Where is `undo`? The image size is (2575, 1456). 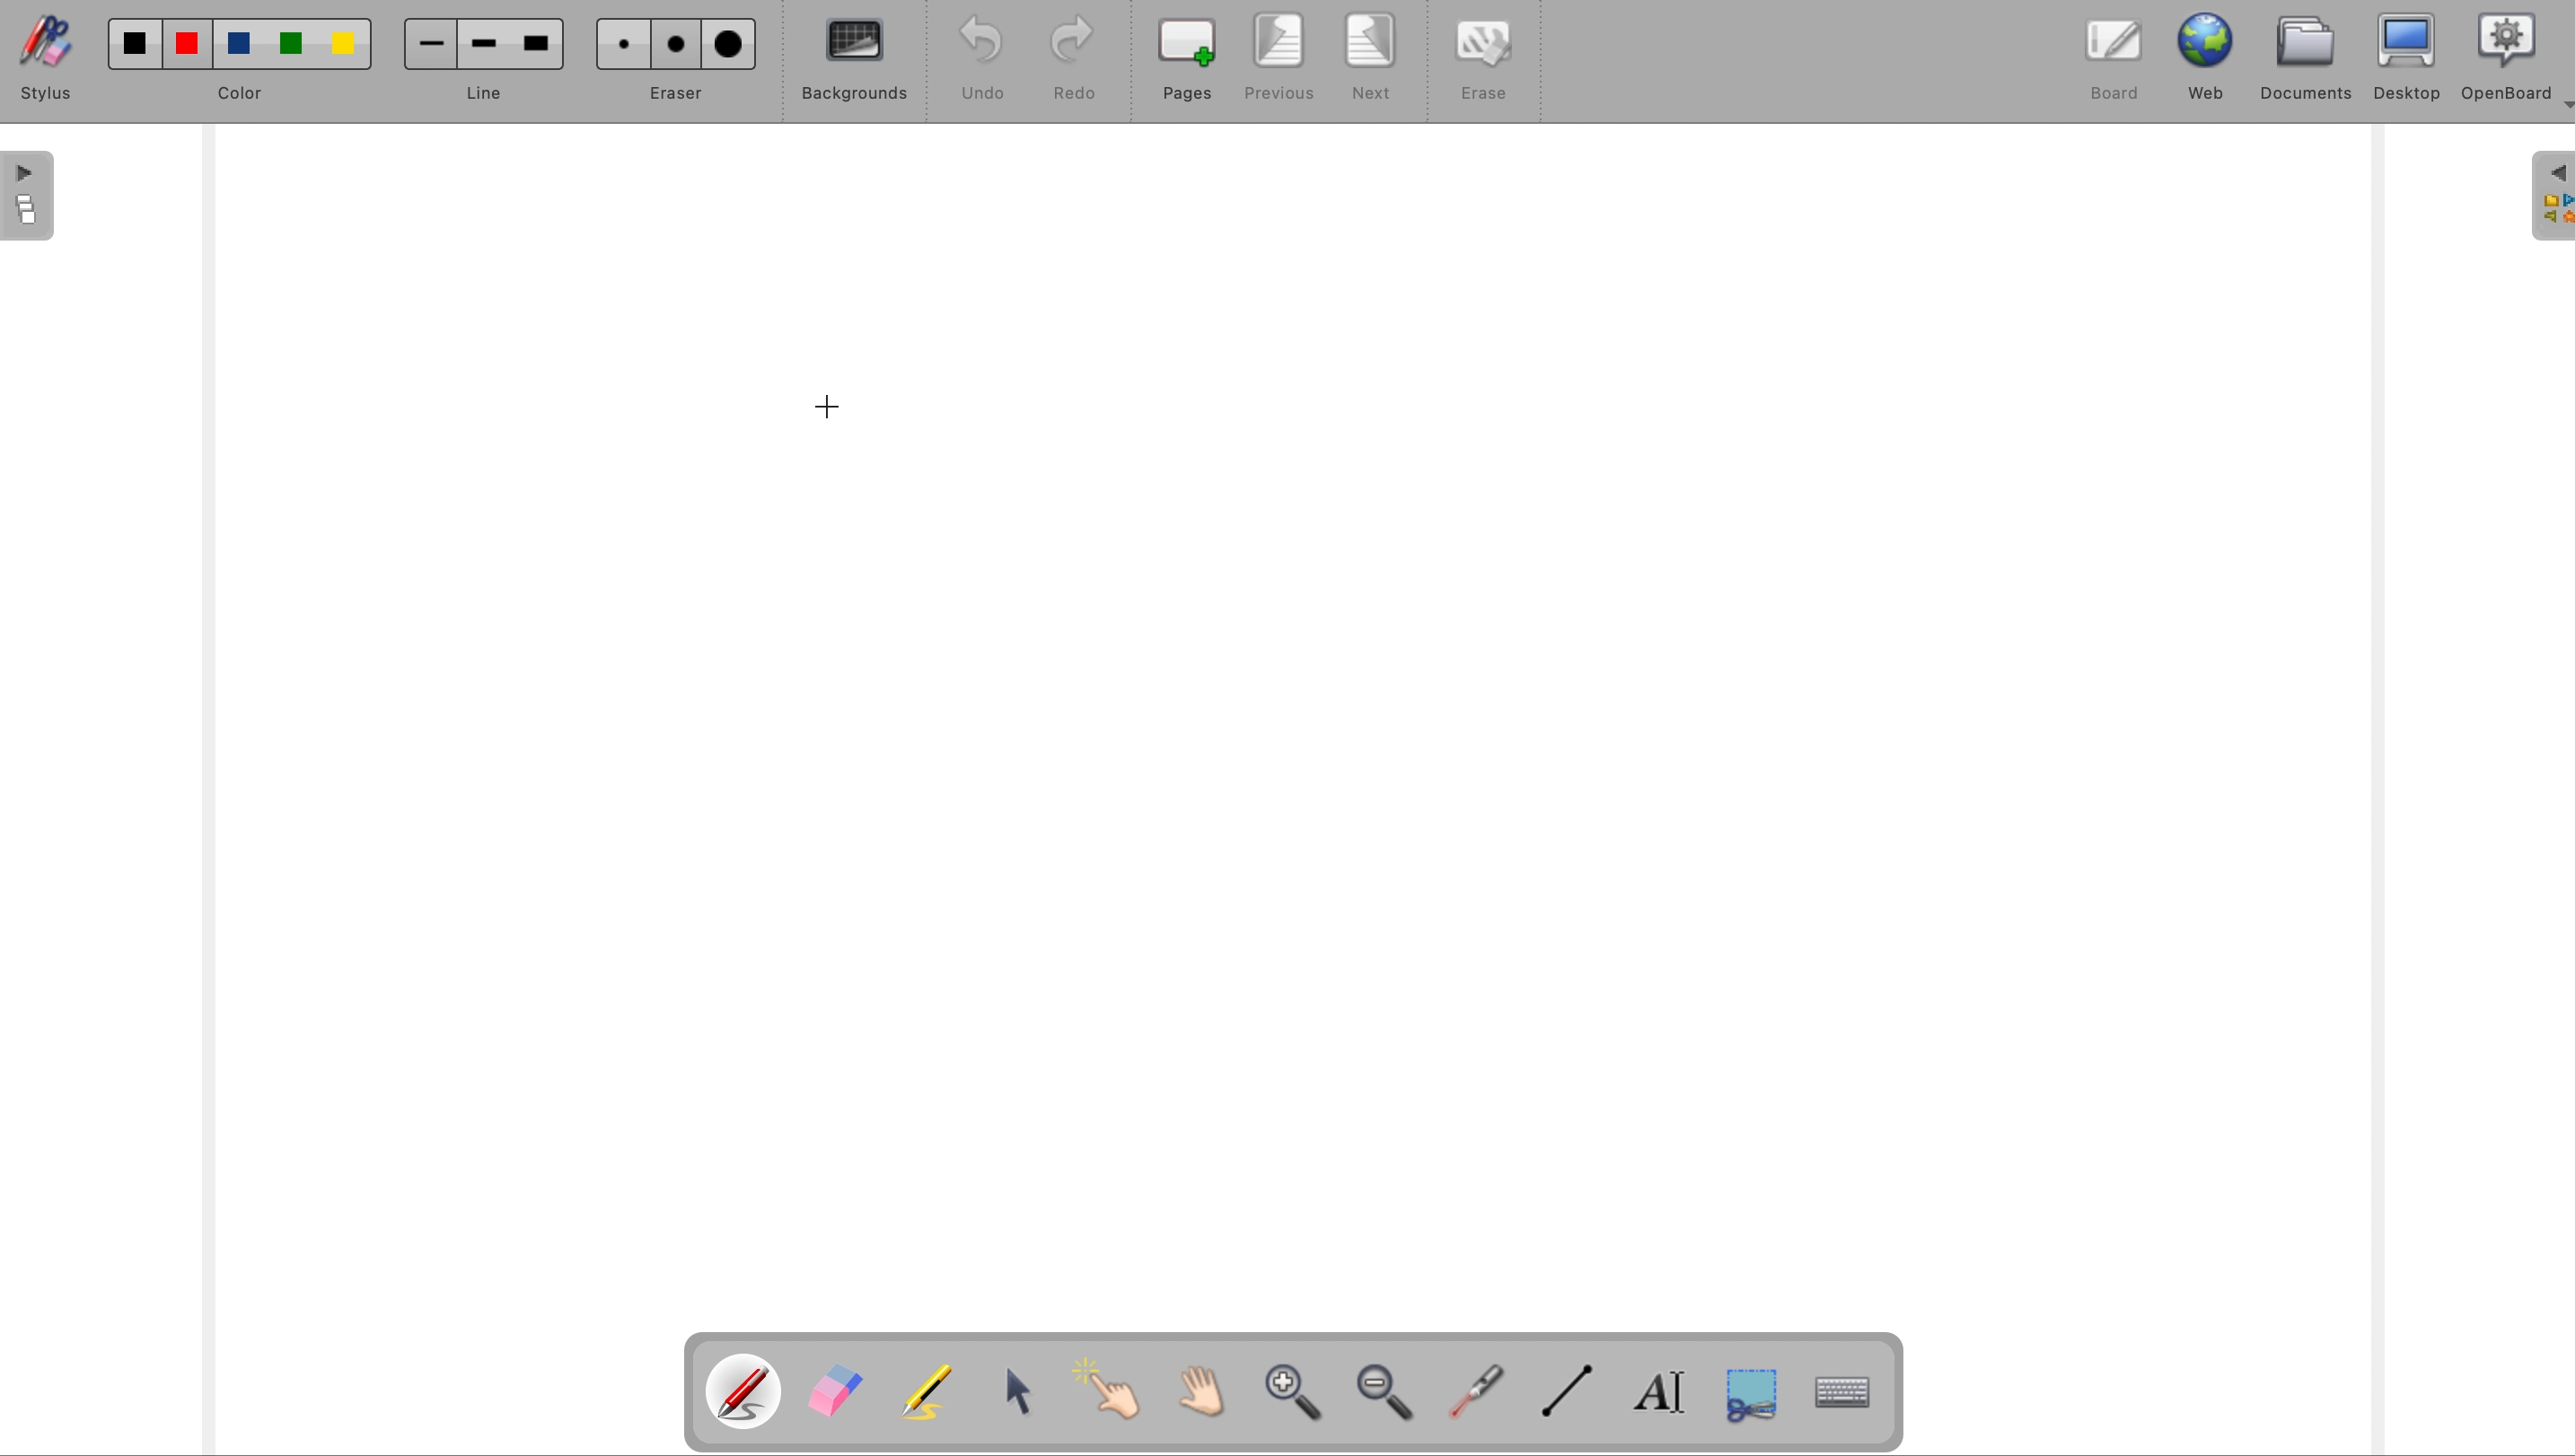
undo is located at coordinates (983, 58).